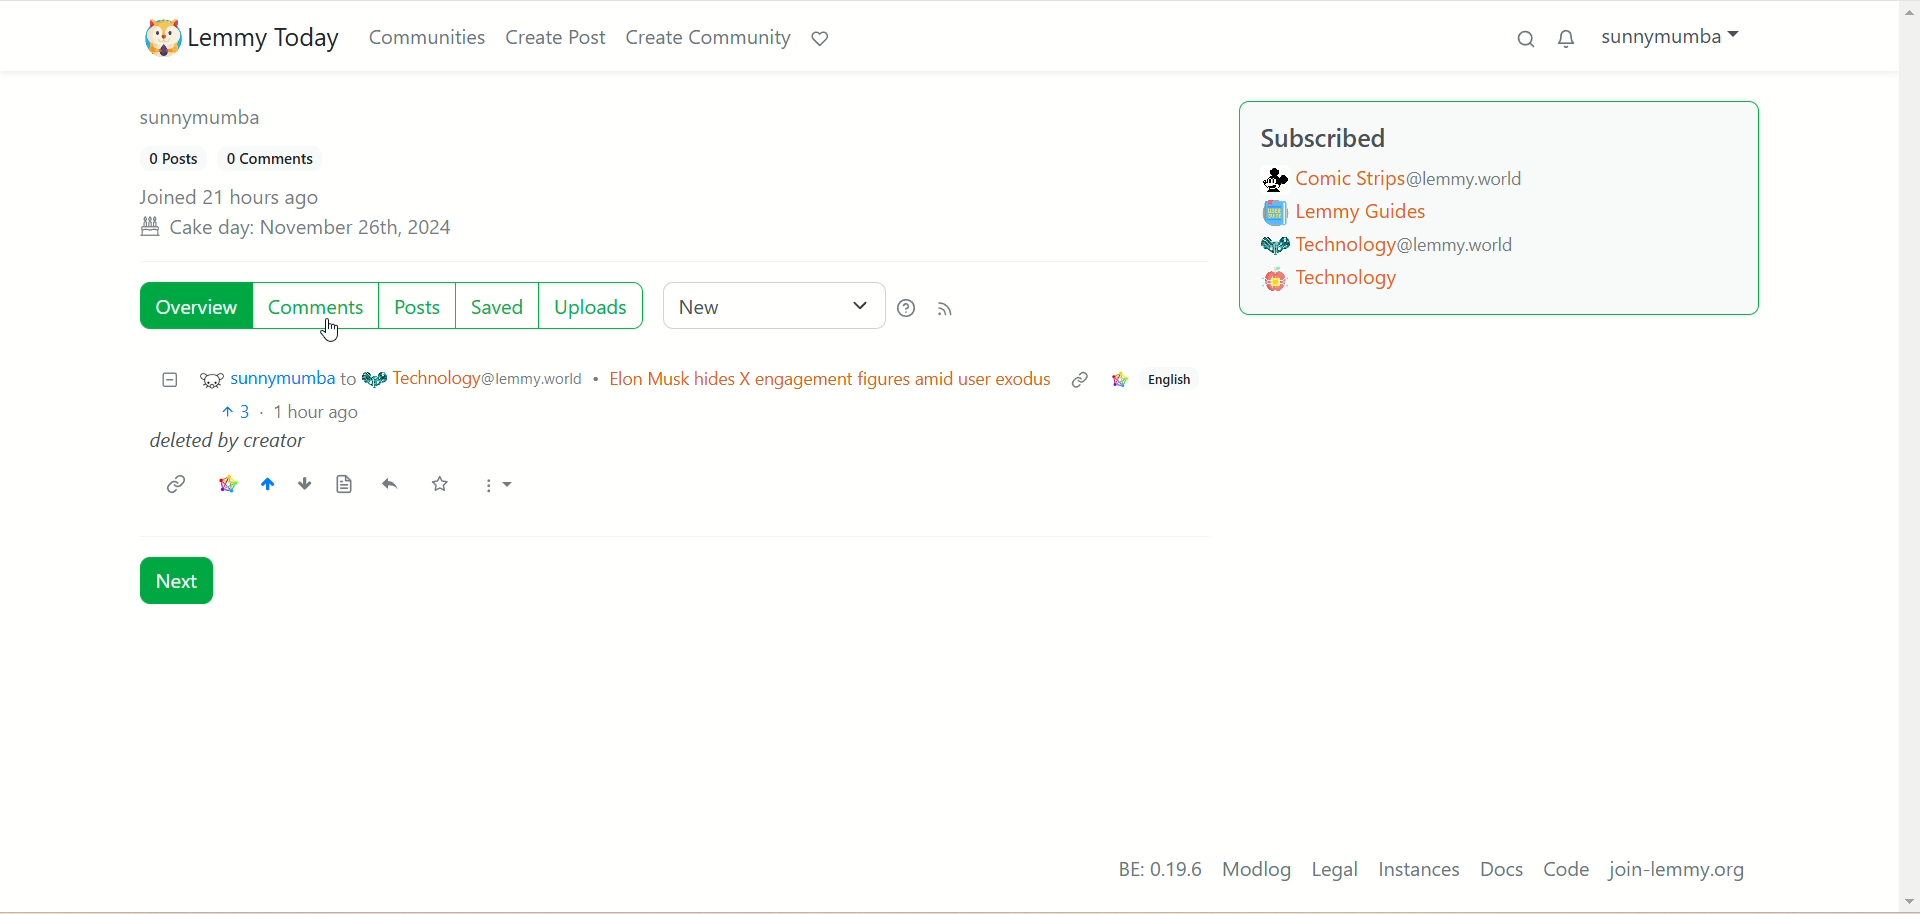 The width and height of the screenshot is (1920, 914). Describe the element at coordinates (1908, 454) in the screenshot. I see `vertical scroll bar` at that location.